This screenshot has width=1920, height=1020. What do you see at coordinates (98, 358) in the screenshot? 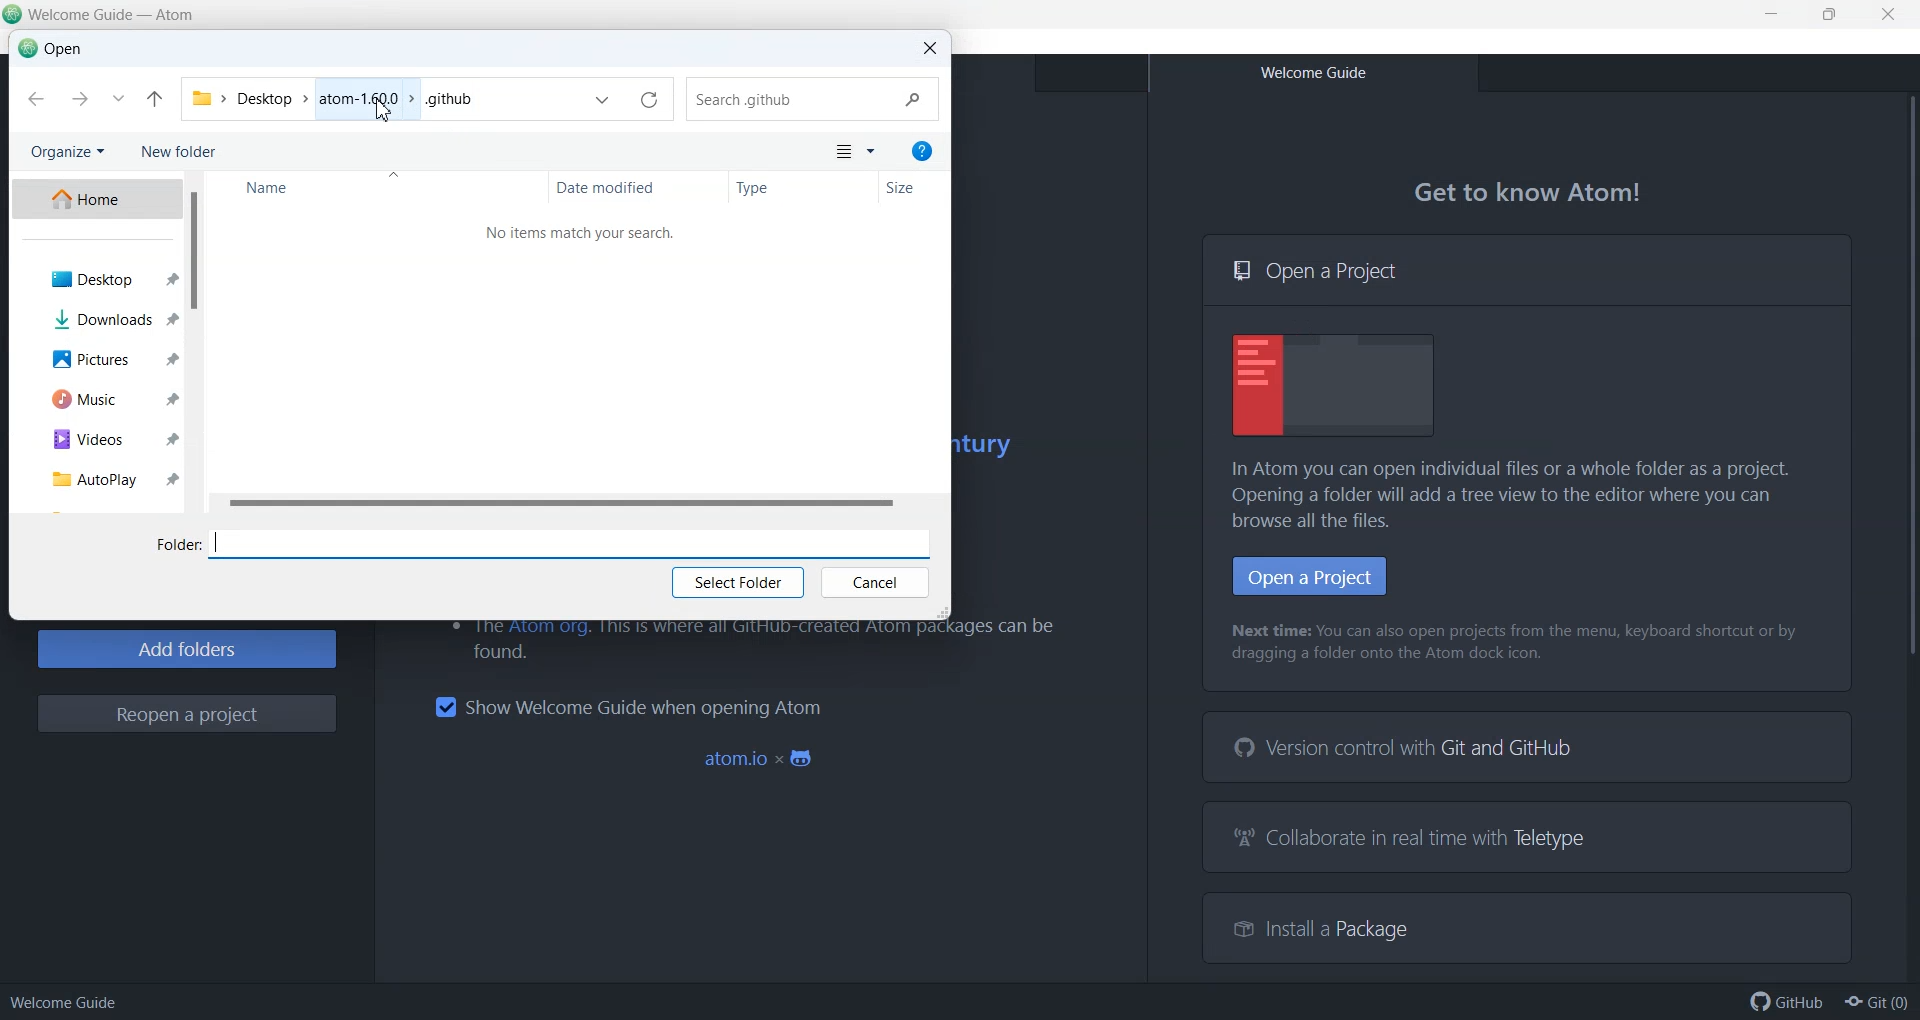
I see `Picture` at bounding box center [98, 358].